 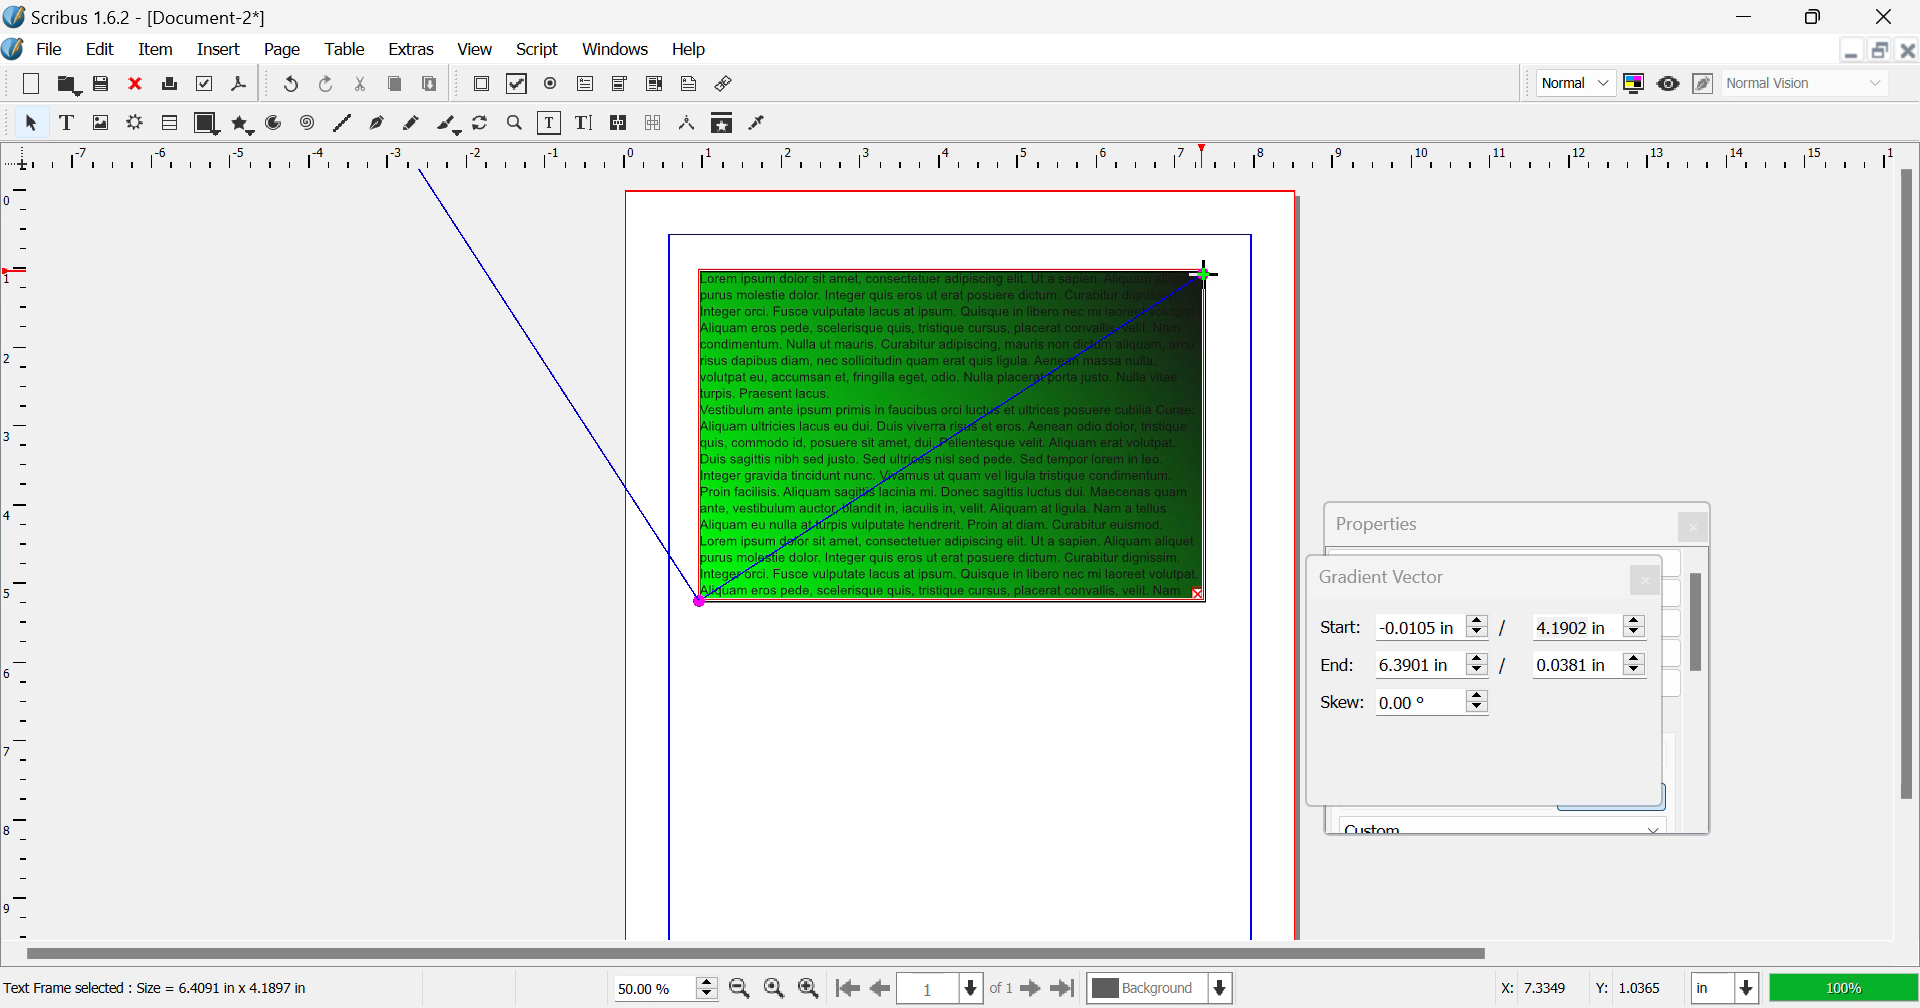 I want to click on Gradient Applied, so click(x=956, y=437).